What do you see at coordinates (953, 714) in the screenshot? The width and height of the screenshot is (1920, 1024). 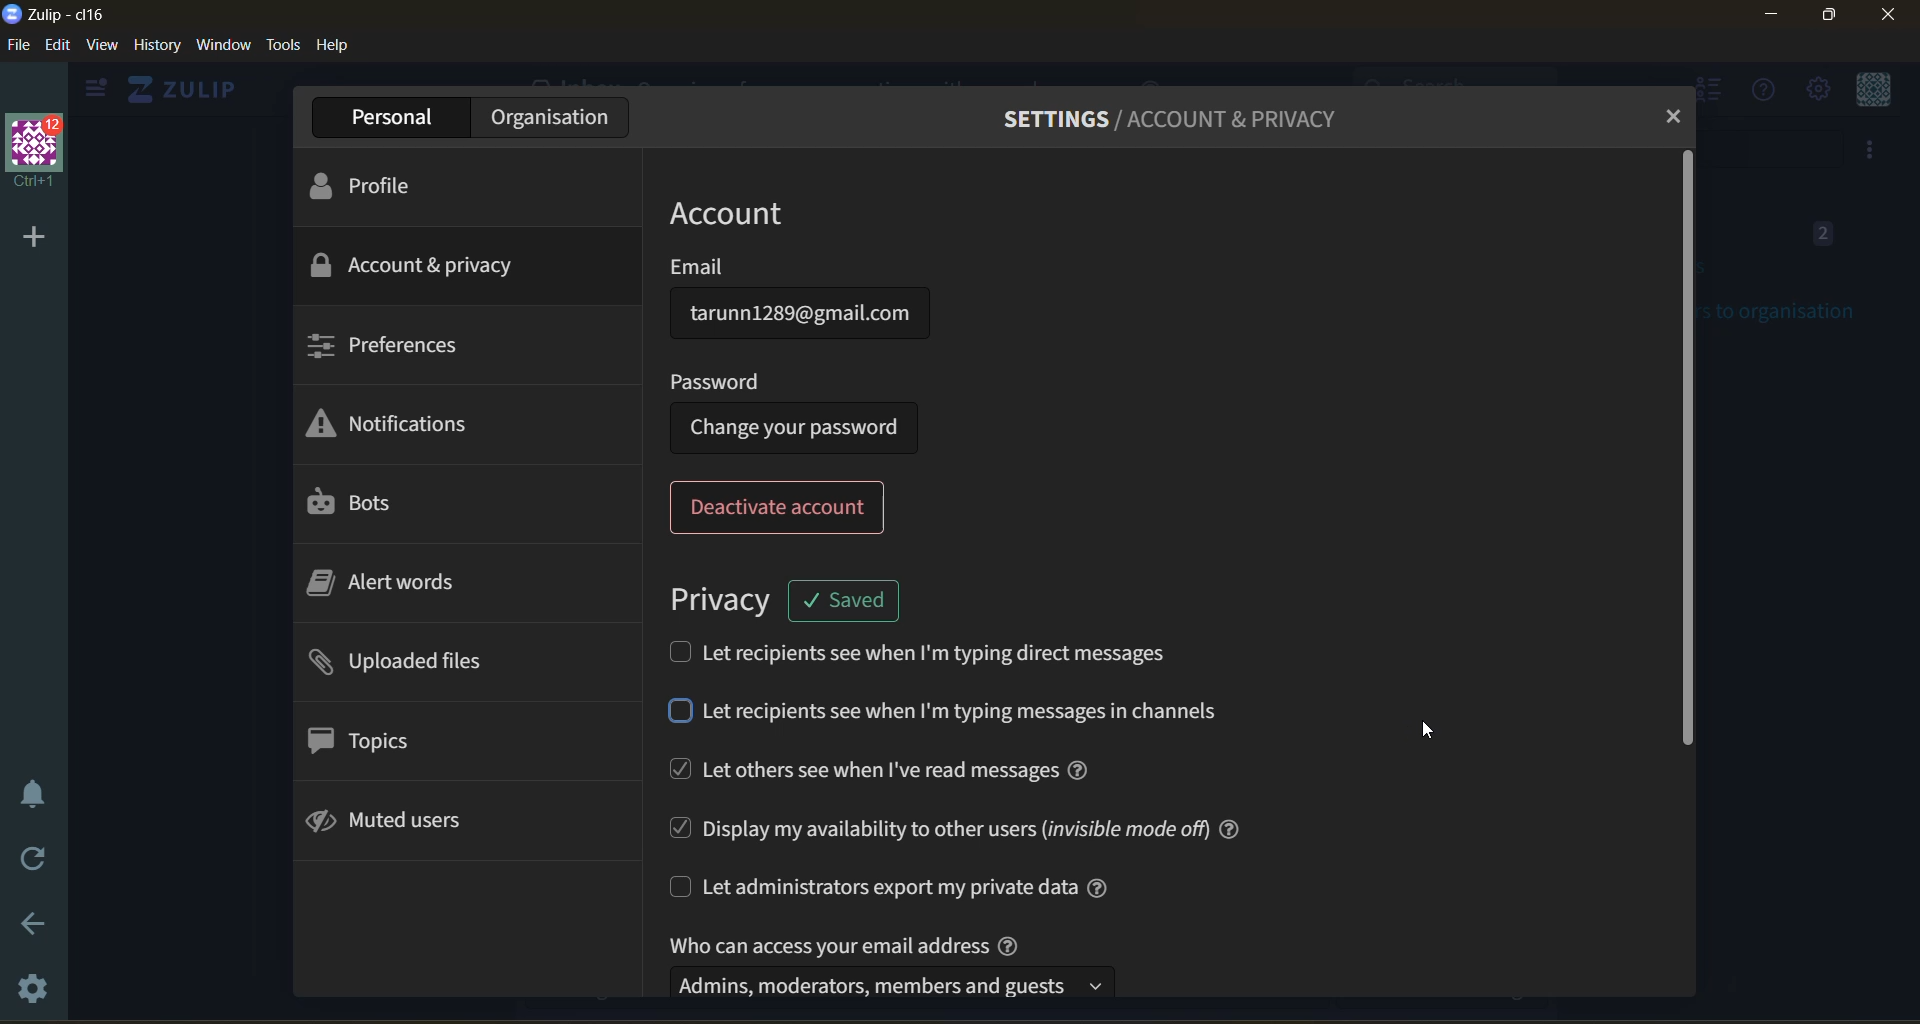 I see `(unchecked) let recepients see when i'm typing messages in channels` at bounding box center [953, 714].